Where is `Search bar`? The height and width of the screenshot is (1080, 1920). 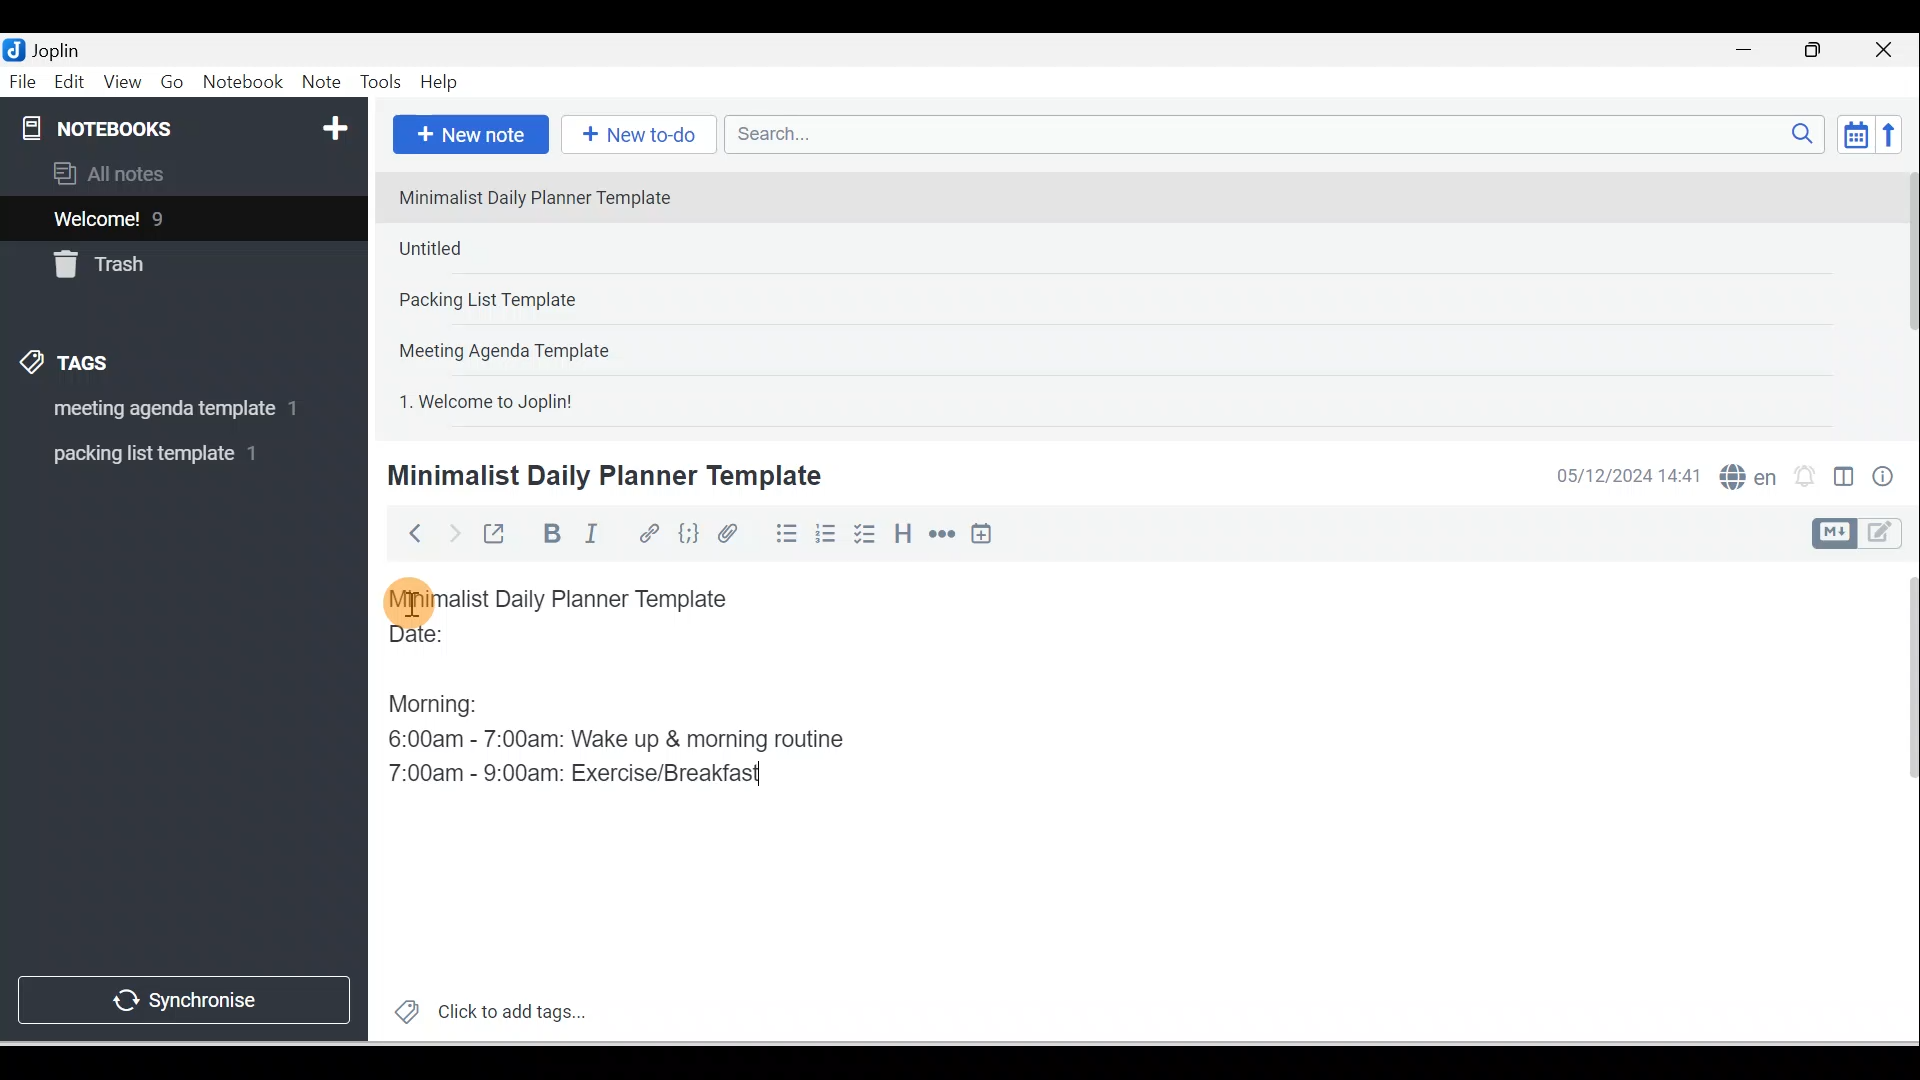
Search bar is located at coordinates (1281, 134).